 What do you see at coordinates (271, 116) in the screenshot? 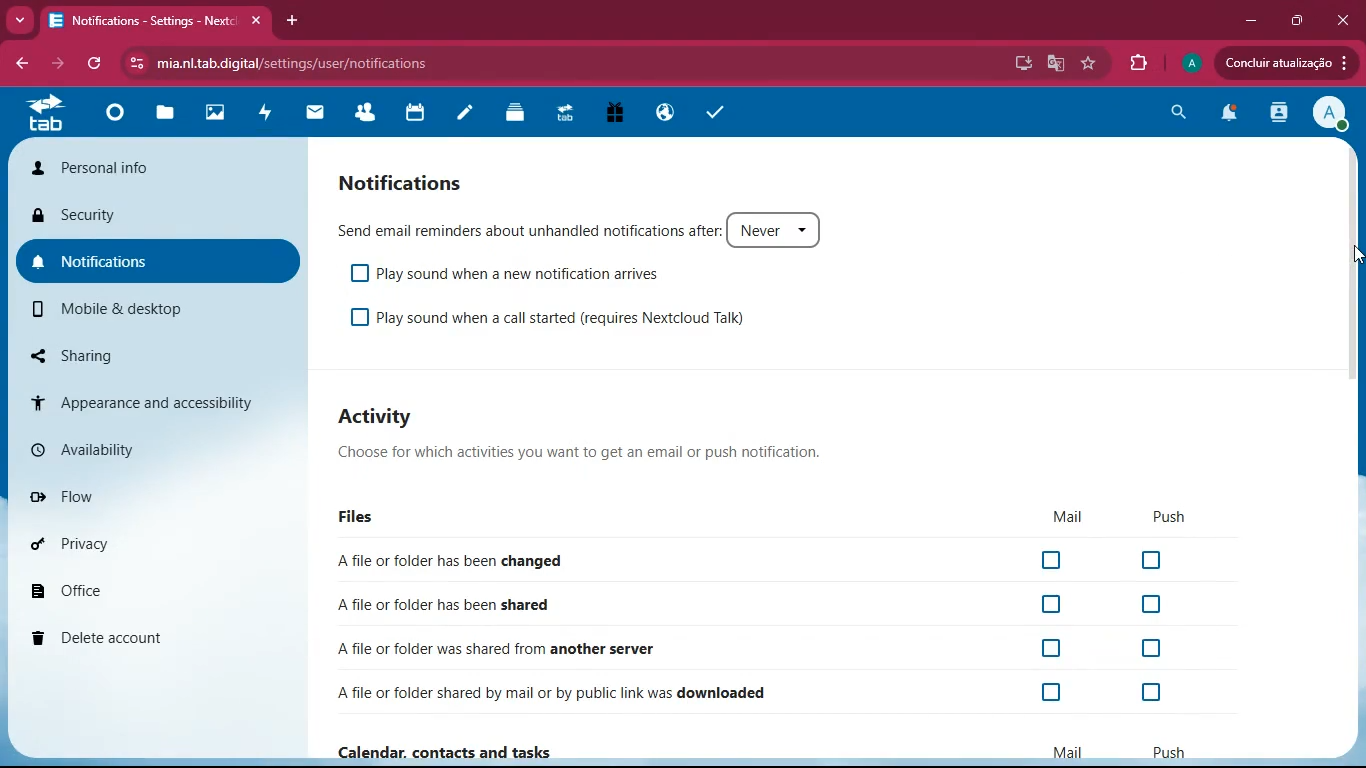
I see `activity` at bounding box center [271, 116].